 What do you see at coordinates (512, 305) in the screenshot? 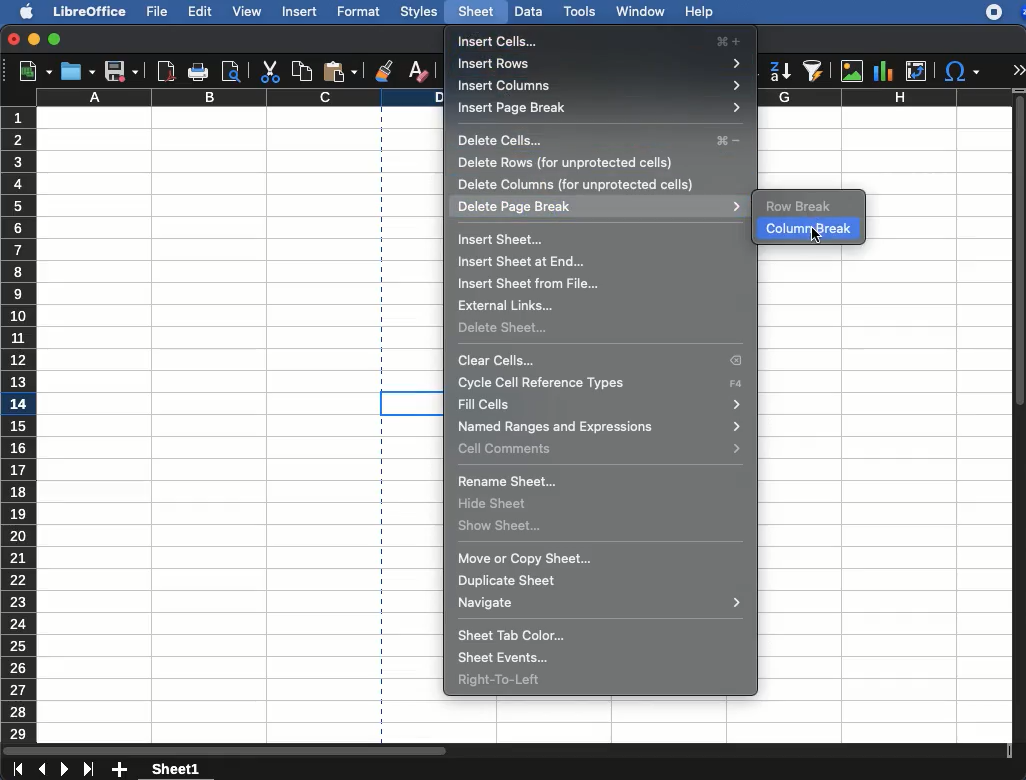
I see `external links` at bounding box center [512, 305].